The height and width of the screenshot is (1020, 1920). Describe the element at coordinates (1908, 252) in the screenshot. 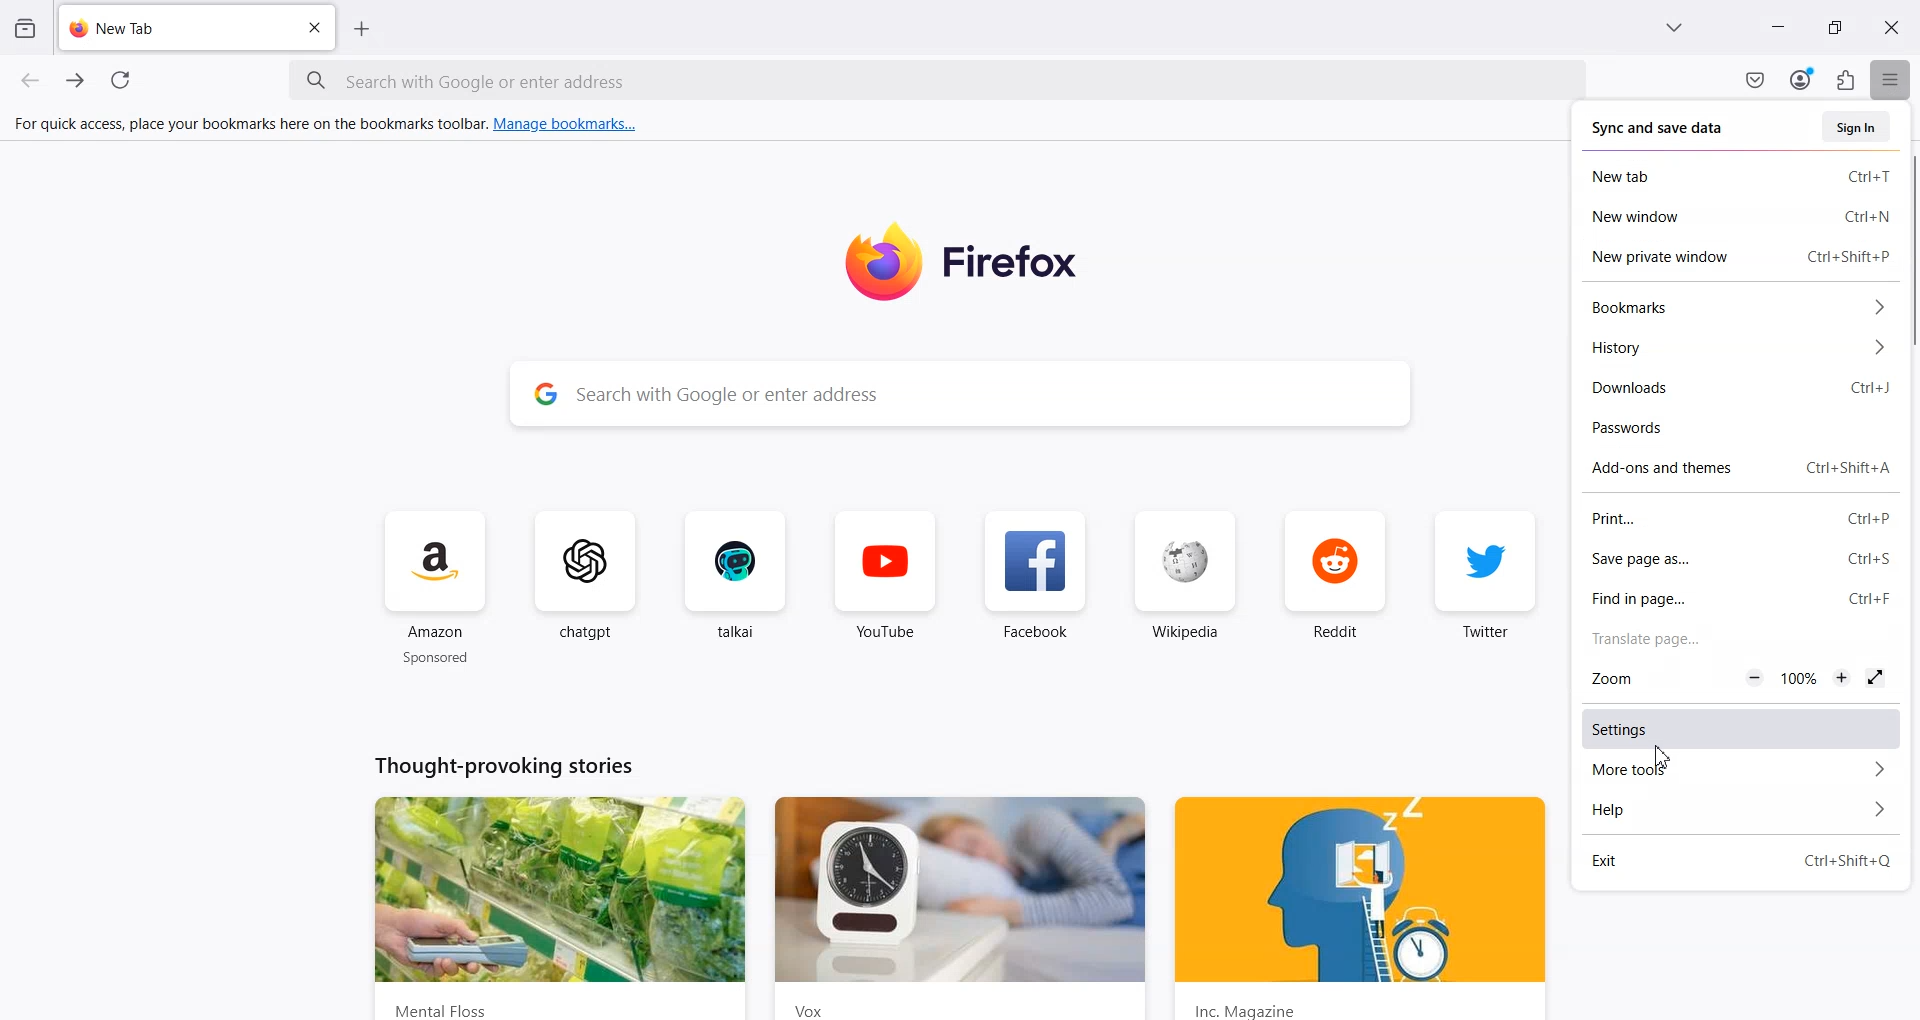

I see `Vertical scroll bar` at that location.